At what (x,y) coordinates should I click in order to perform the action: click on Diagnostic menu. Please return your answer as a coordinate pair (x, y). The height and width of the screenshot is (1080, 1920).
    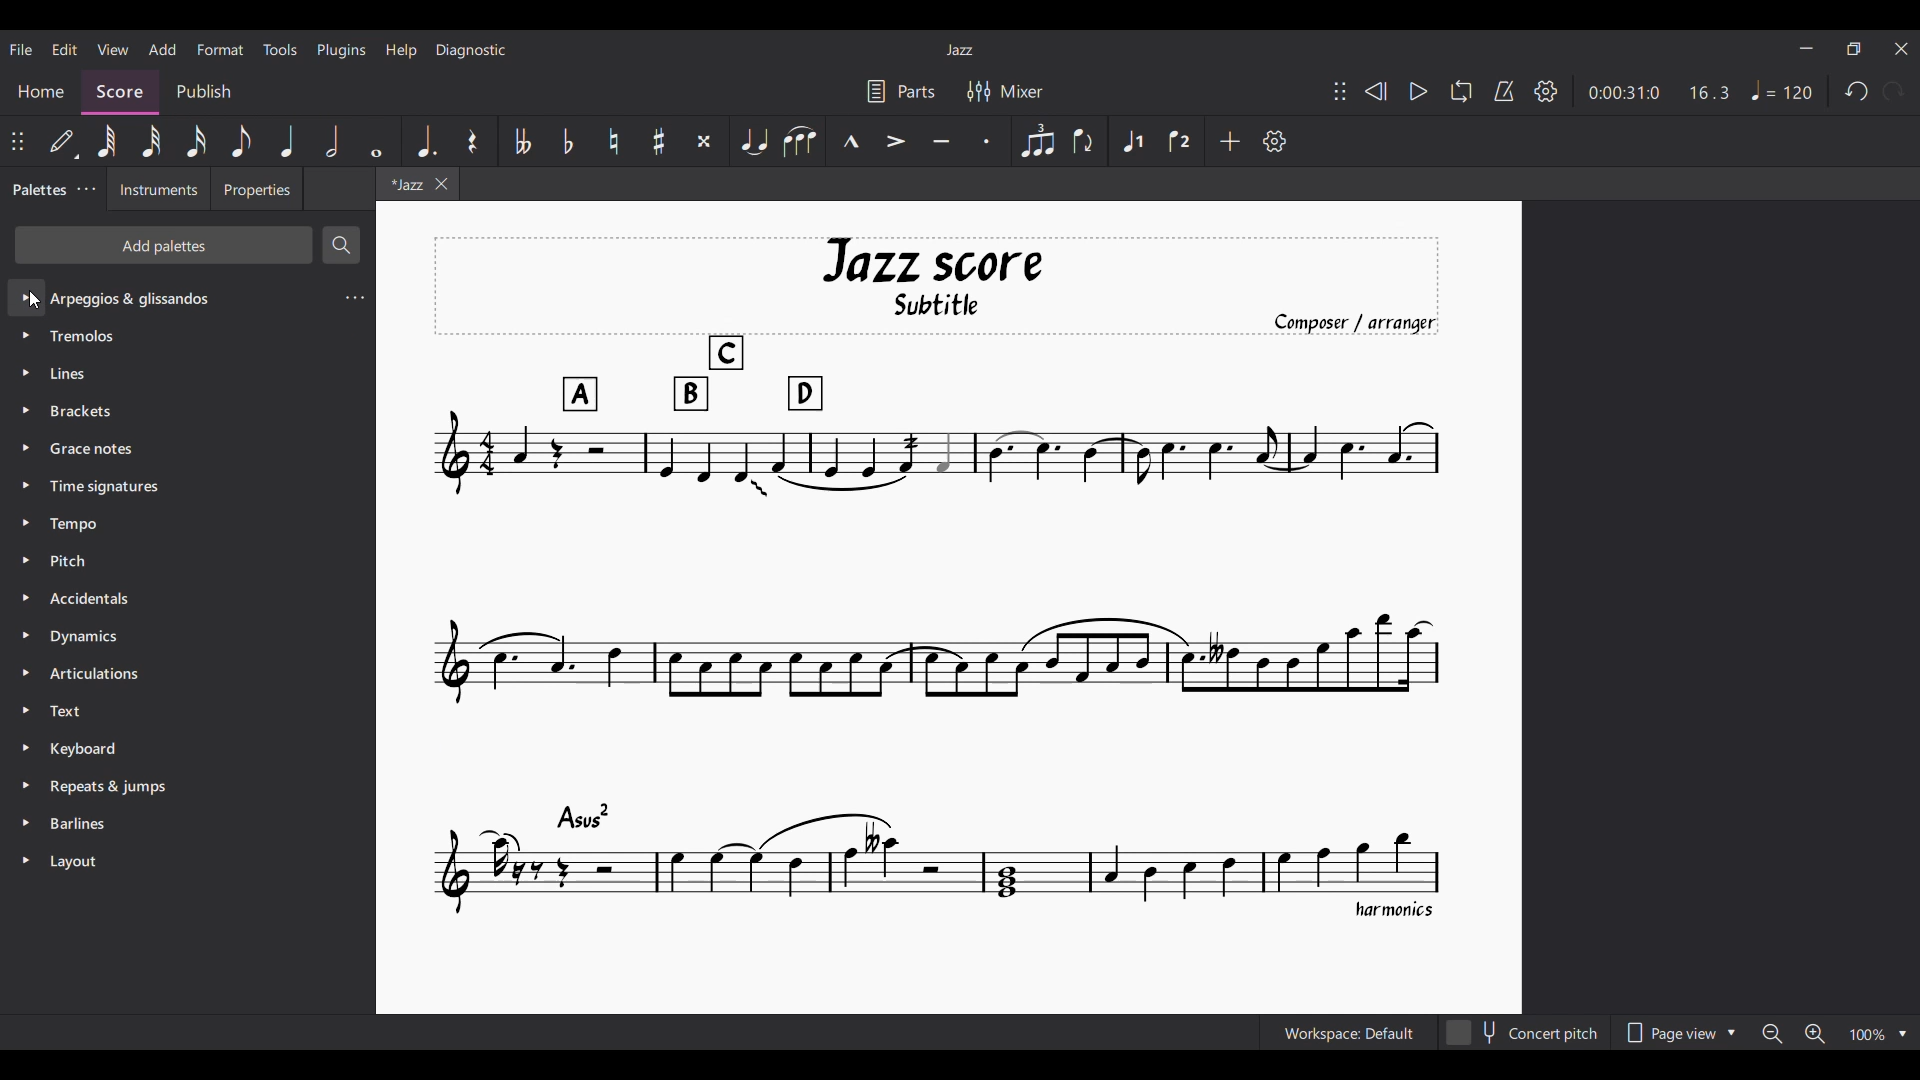
    Looking at the image, I should click on (470, 50).